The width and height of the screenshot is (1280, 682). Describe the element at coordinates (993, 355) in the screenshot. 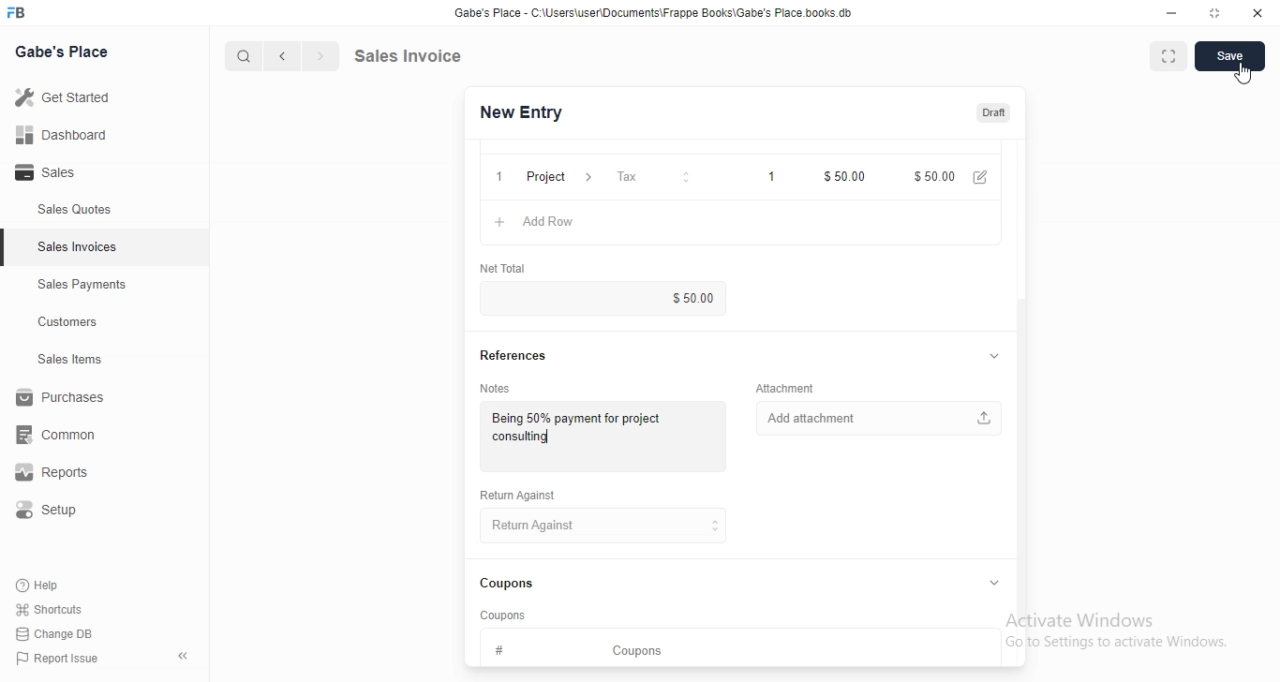

I see `collapse` at that location.